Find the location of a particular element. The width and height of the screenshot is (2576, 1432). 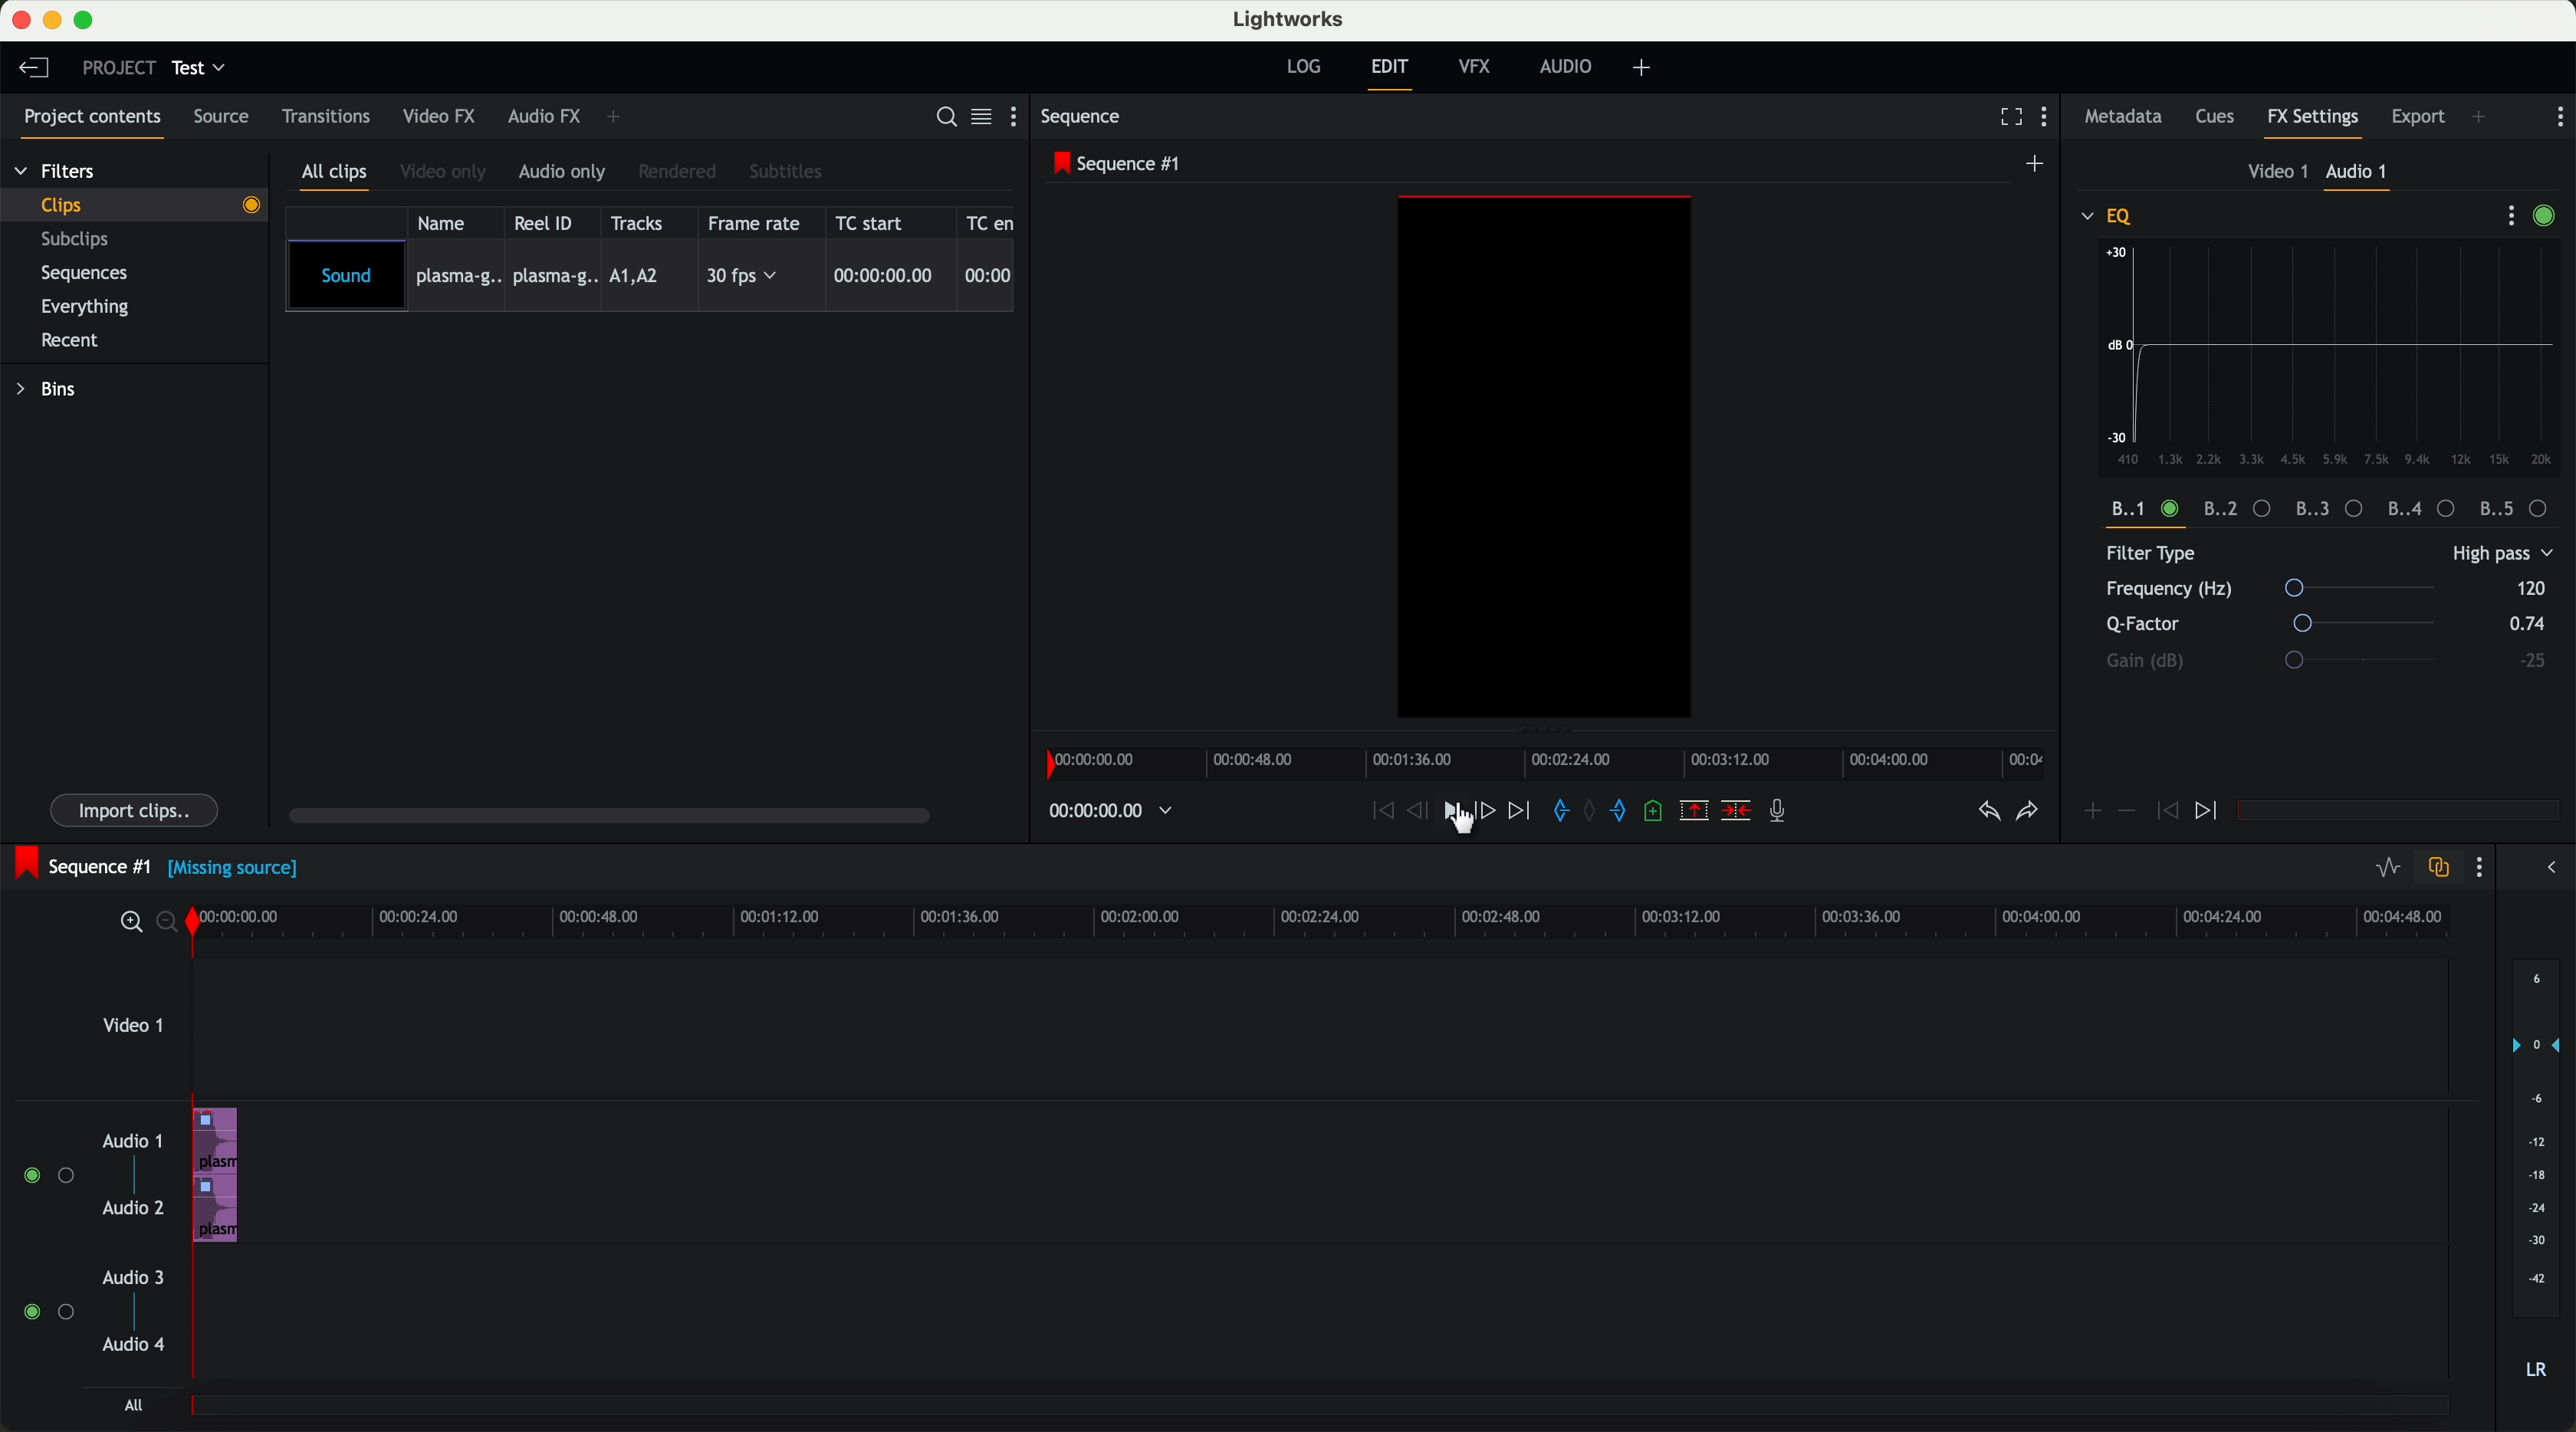

lightworks is located at coordinates (1292, 20).